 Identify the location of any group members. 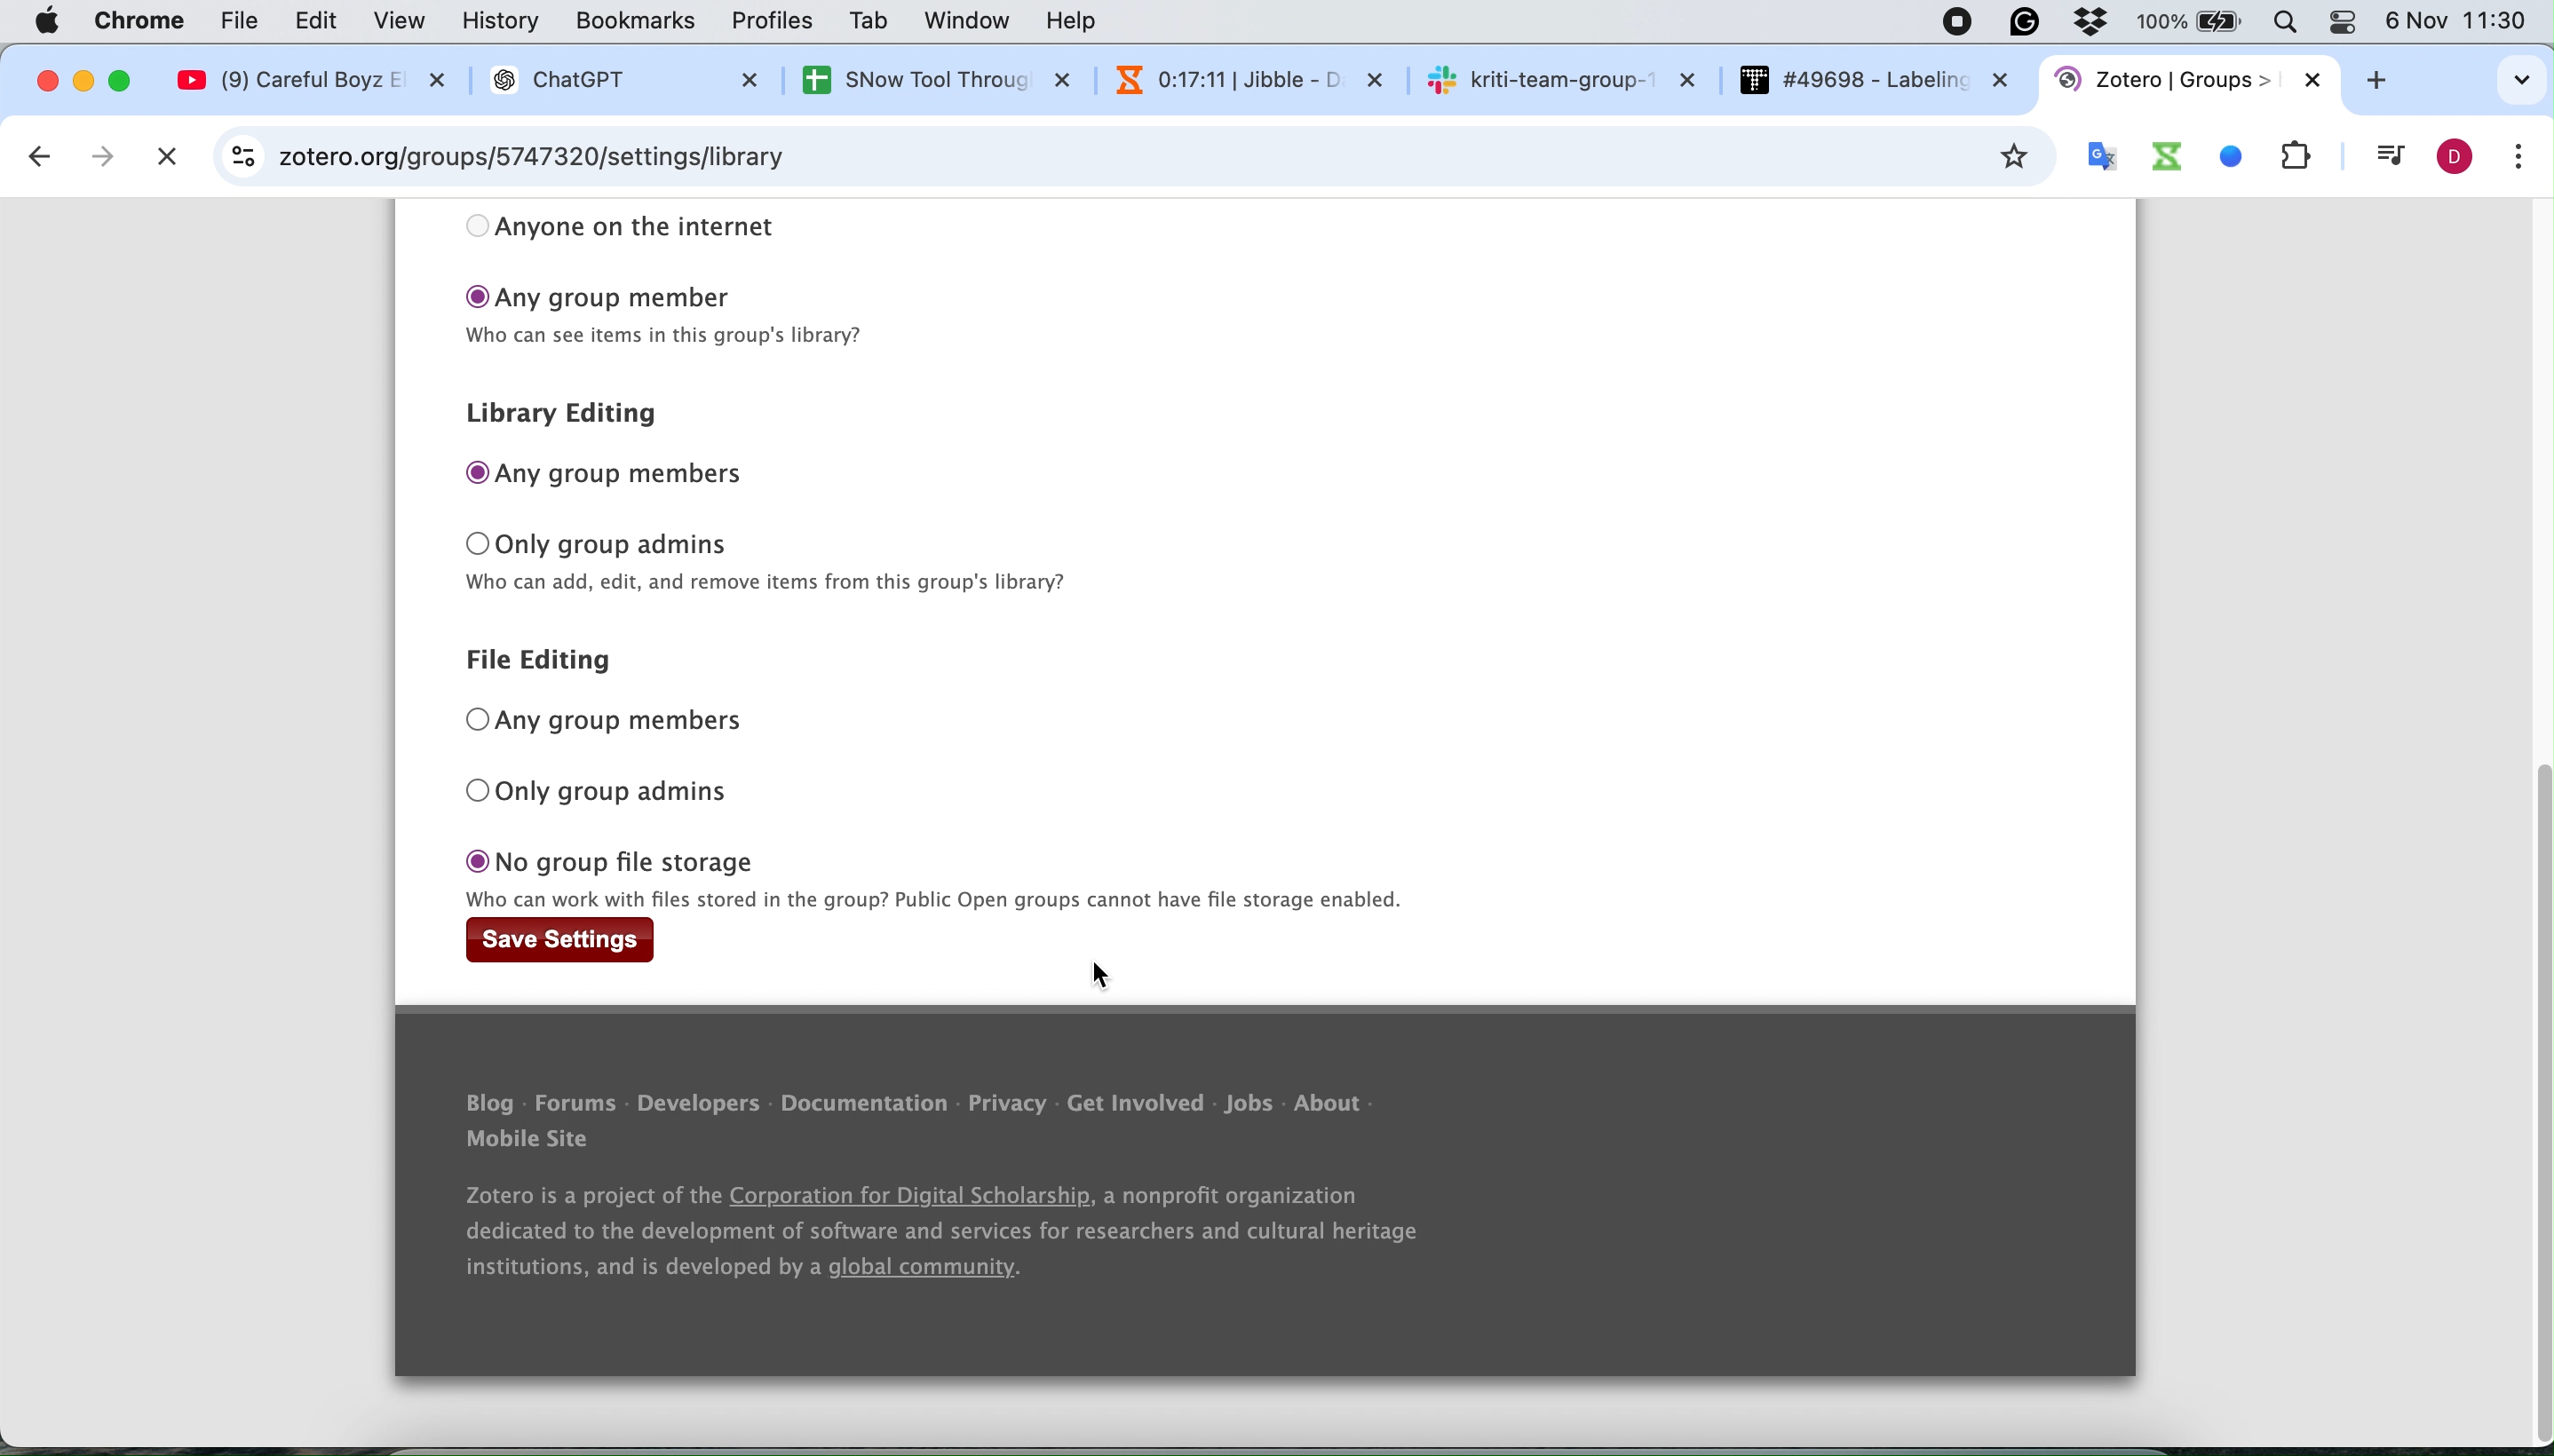
(606, 472).